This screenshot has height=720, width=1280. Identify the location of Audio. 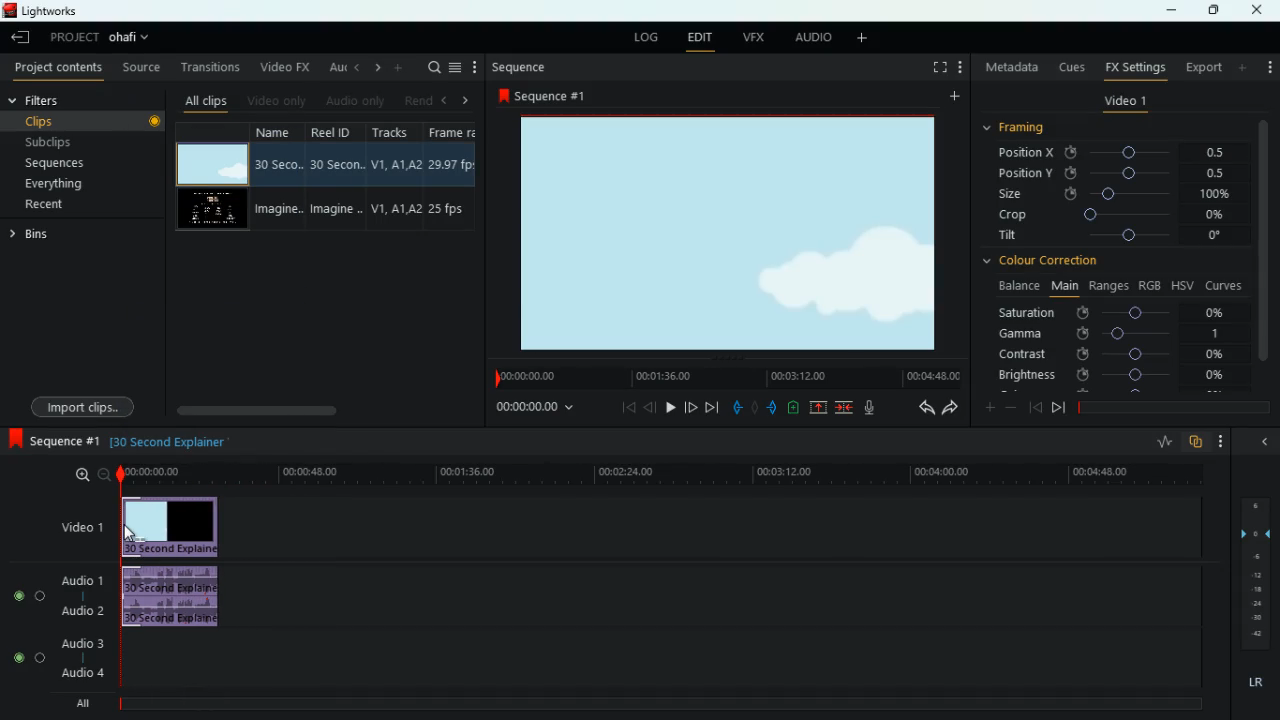
(28, 596).